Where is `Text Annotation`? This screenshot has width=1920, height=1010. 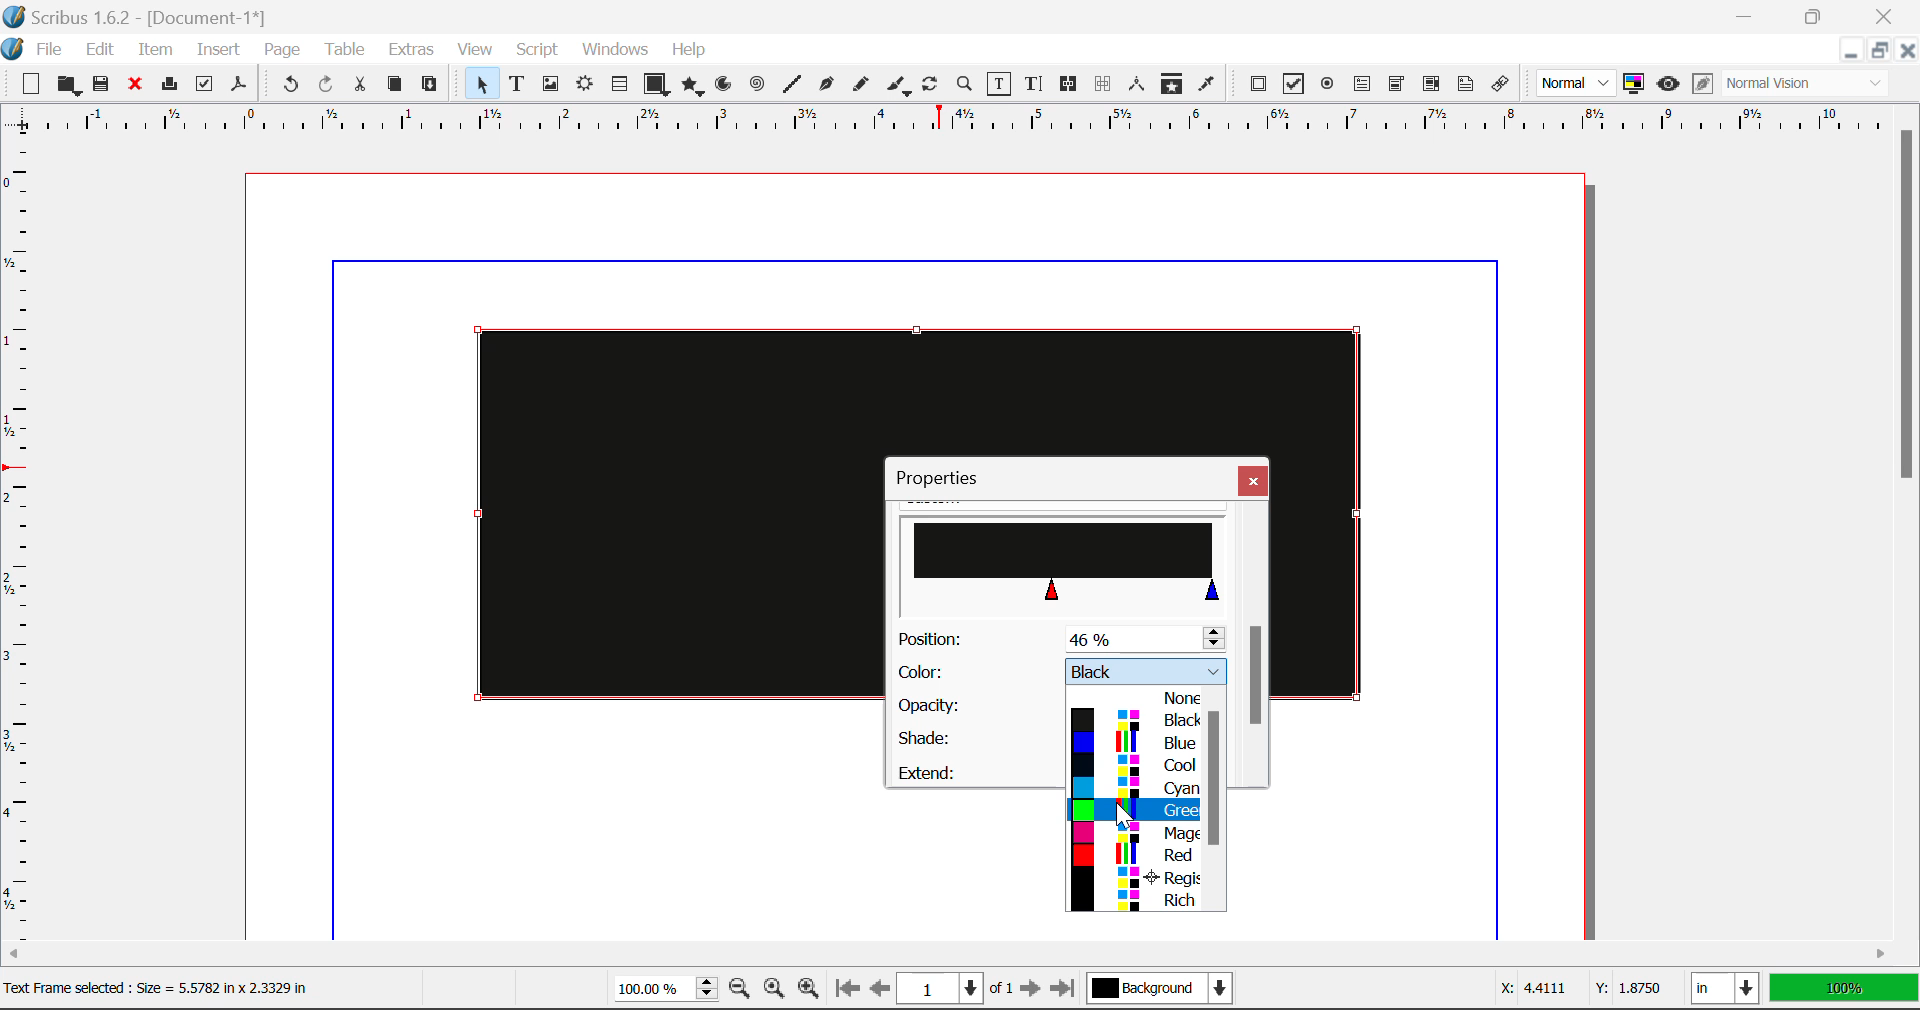
Text Annotation is located at coordinates (1469, 85).